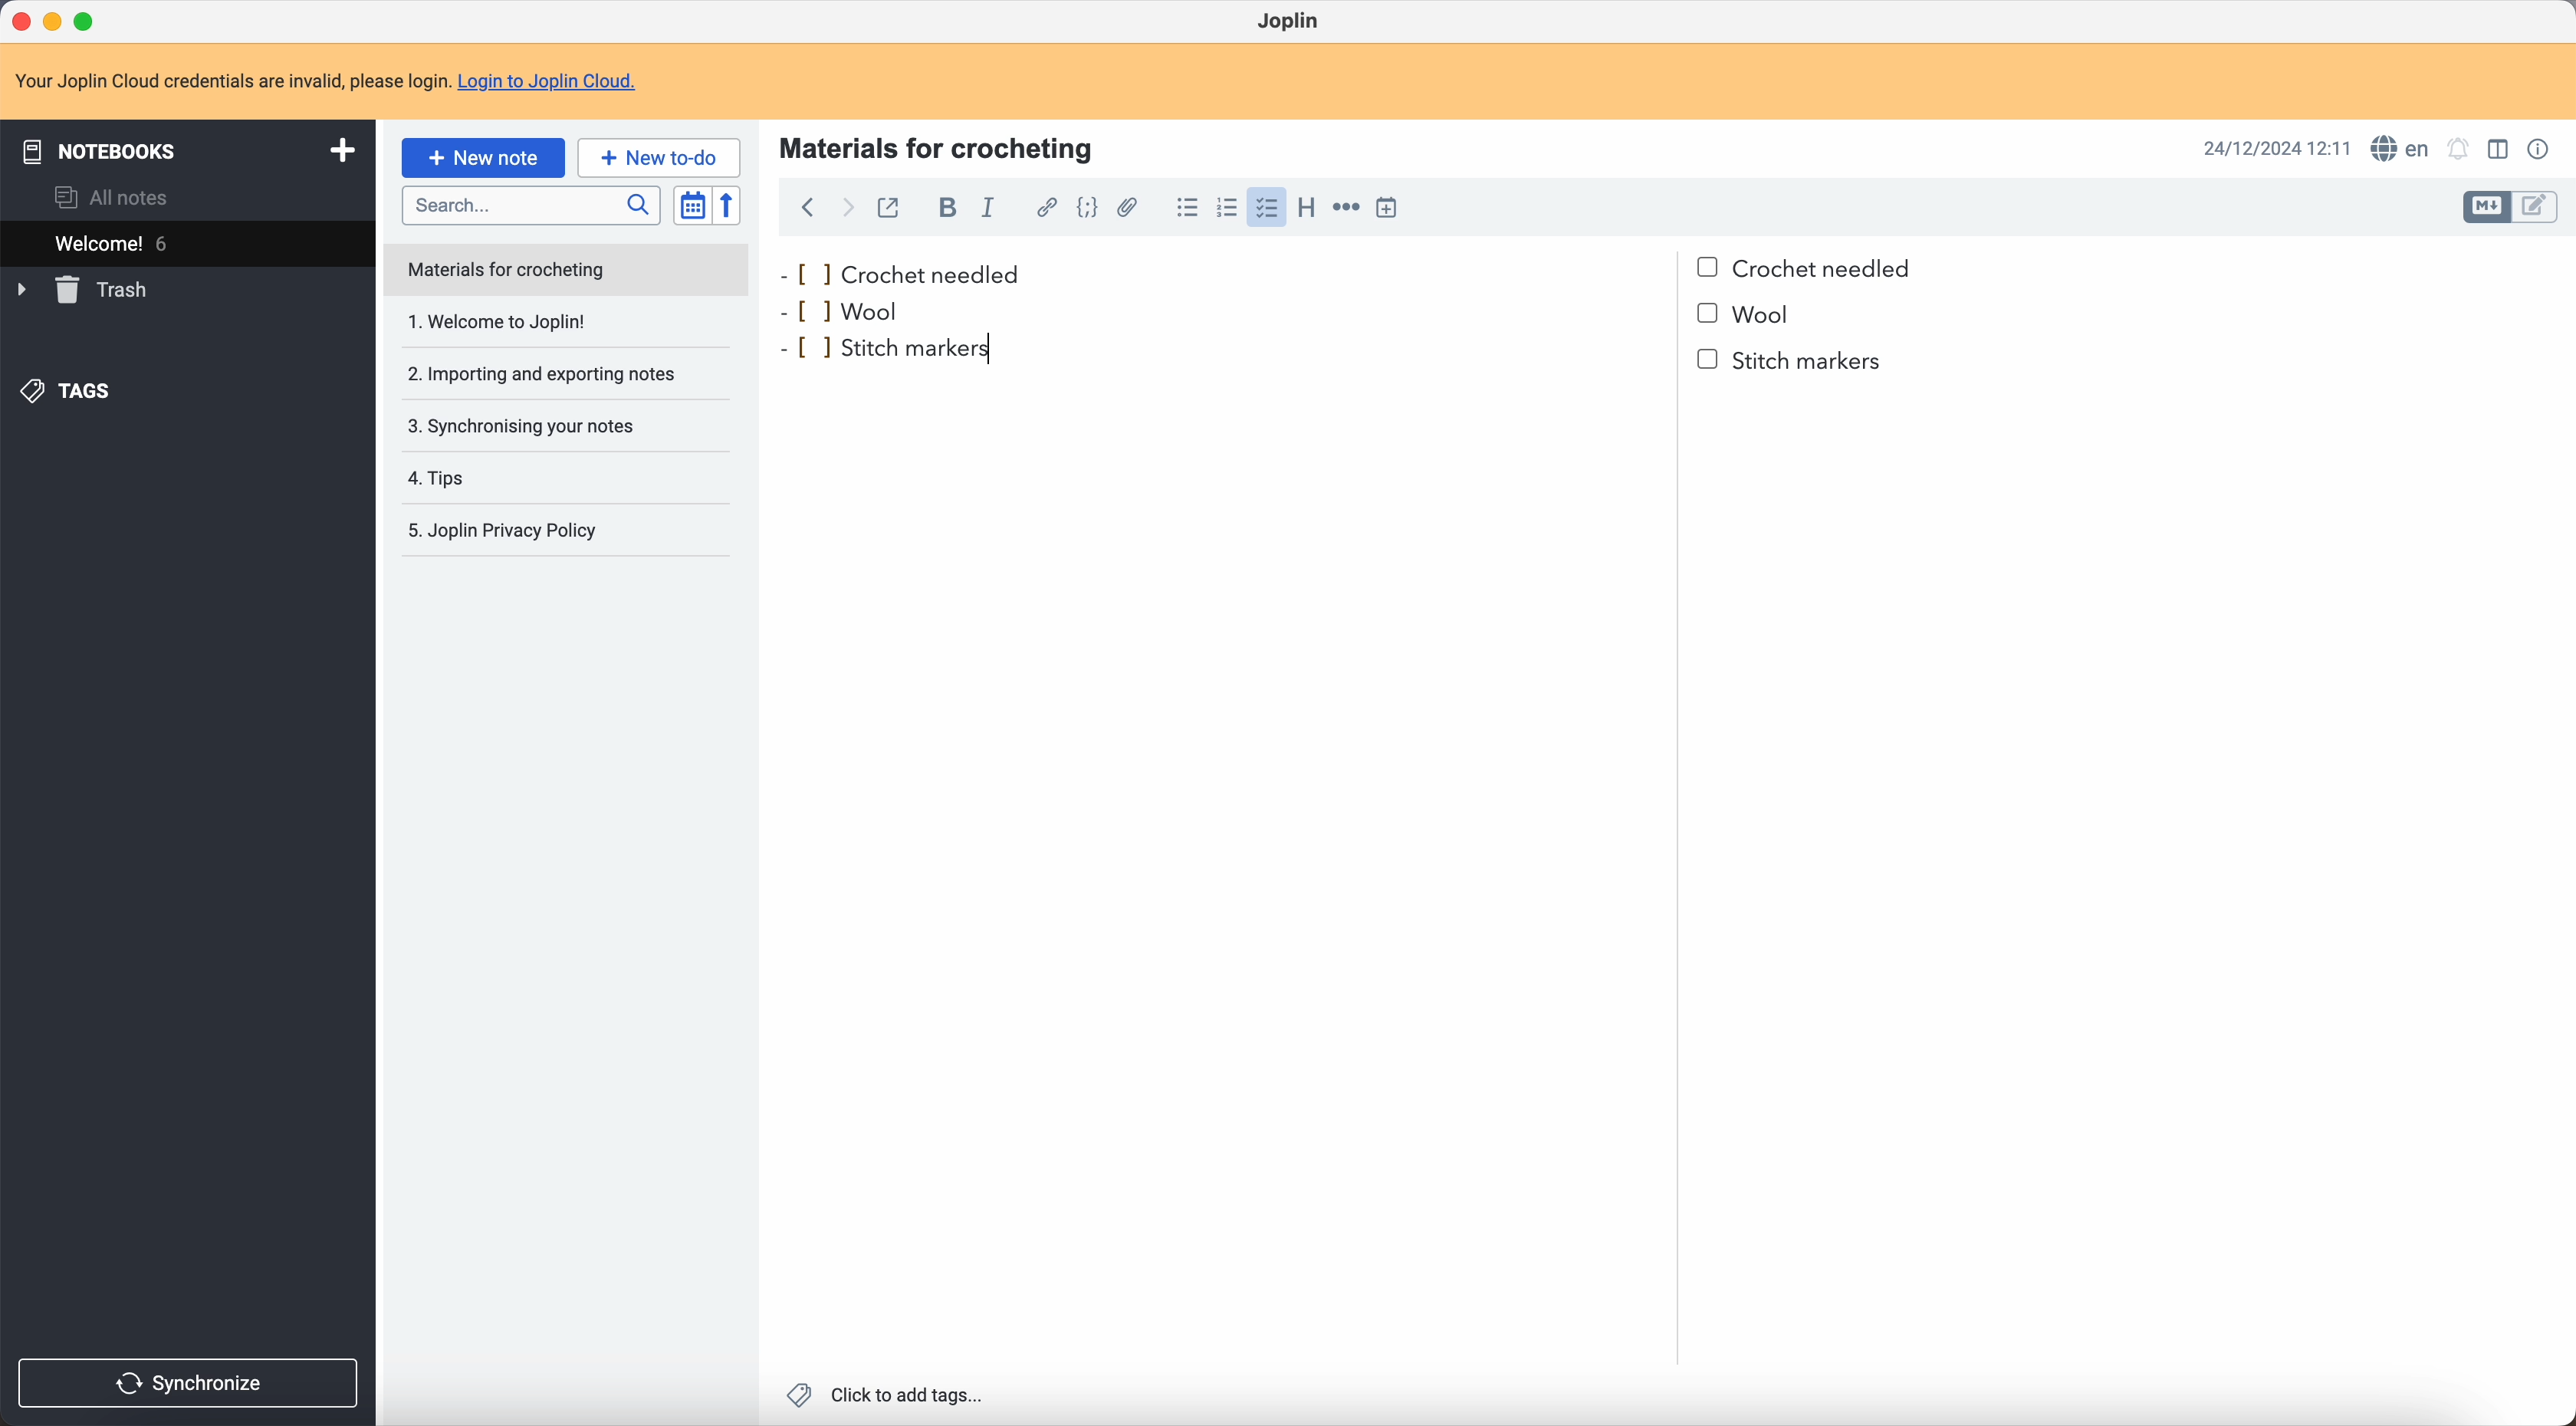 The height and width of the screenshot is (1426, 2576). I want to click on code, so click(1090, 209).